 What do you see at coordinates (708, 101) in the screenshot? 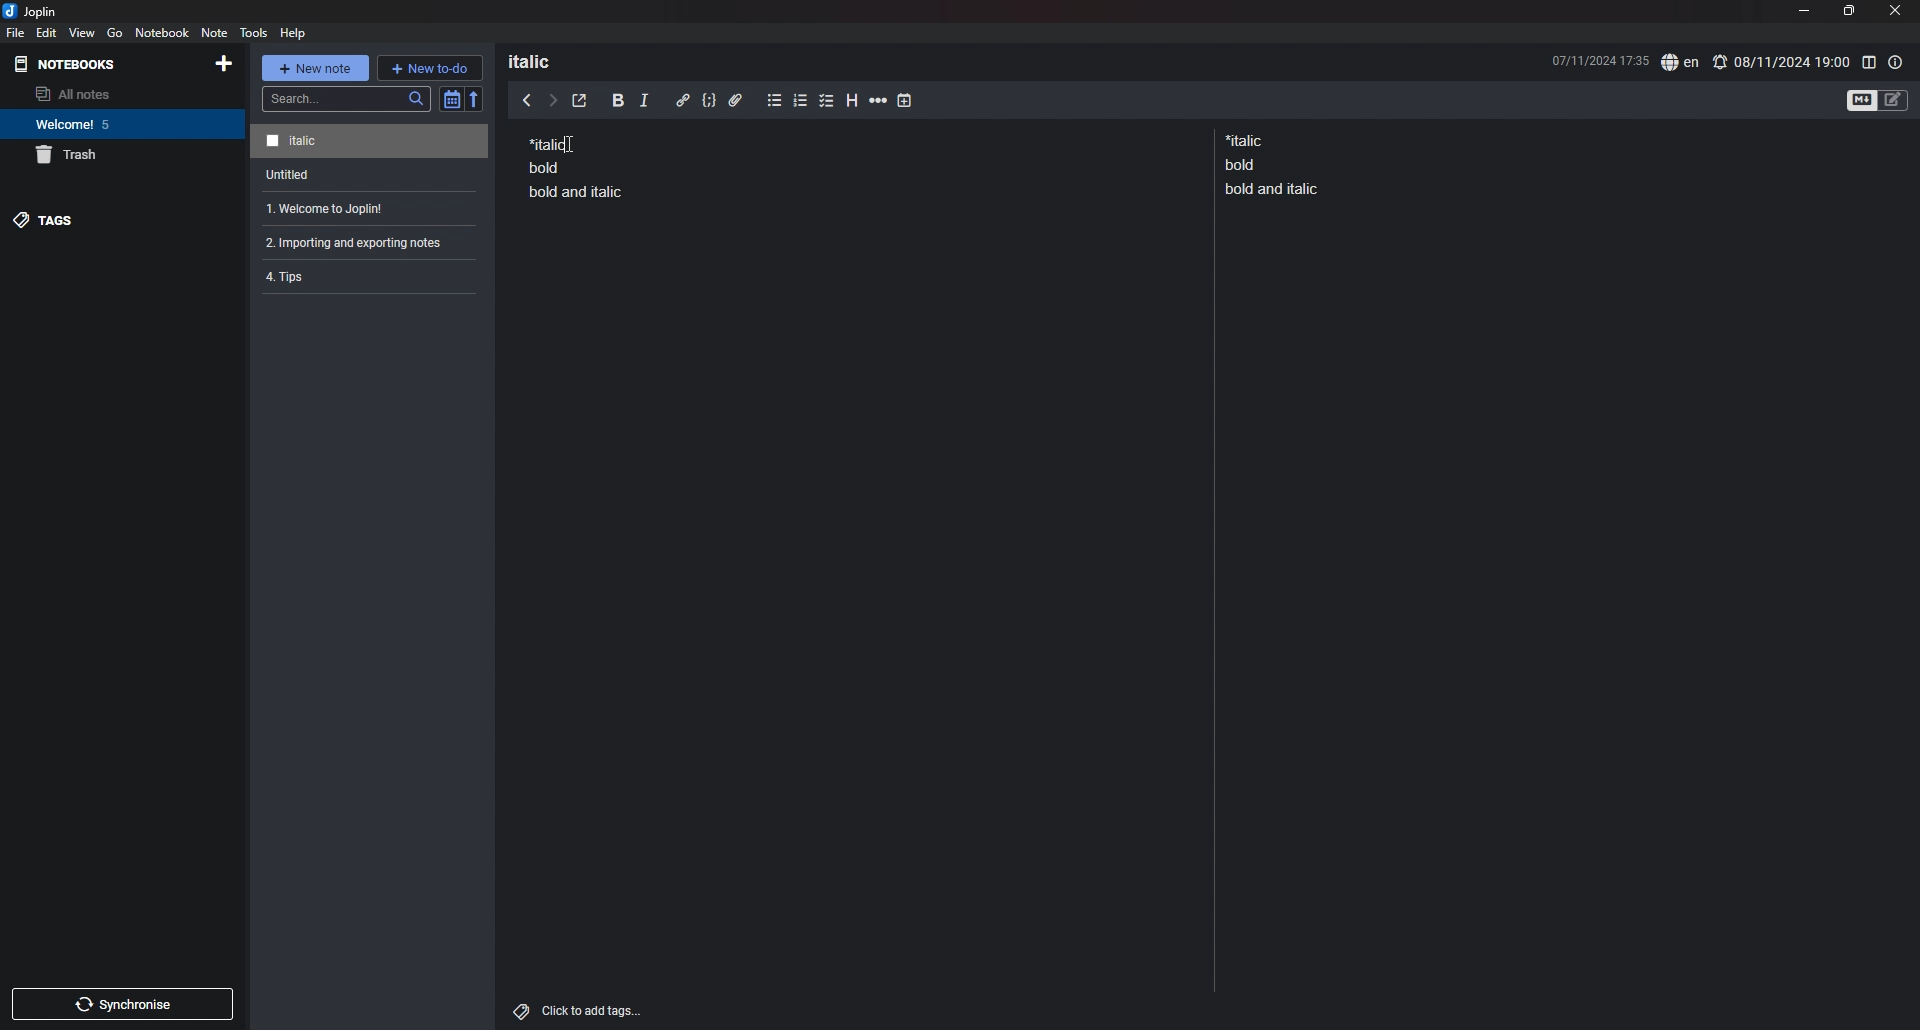
I see `code` at bounding box center [708, 101].